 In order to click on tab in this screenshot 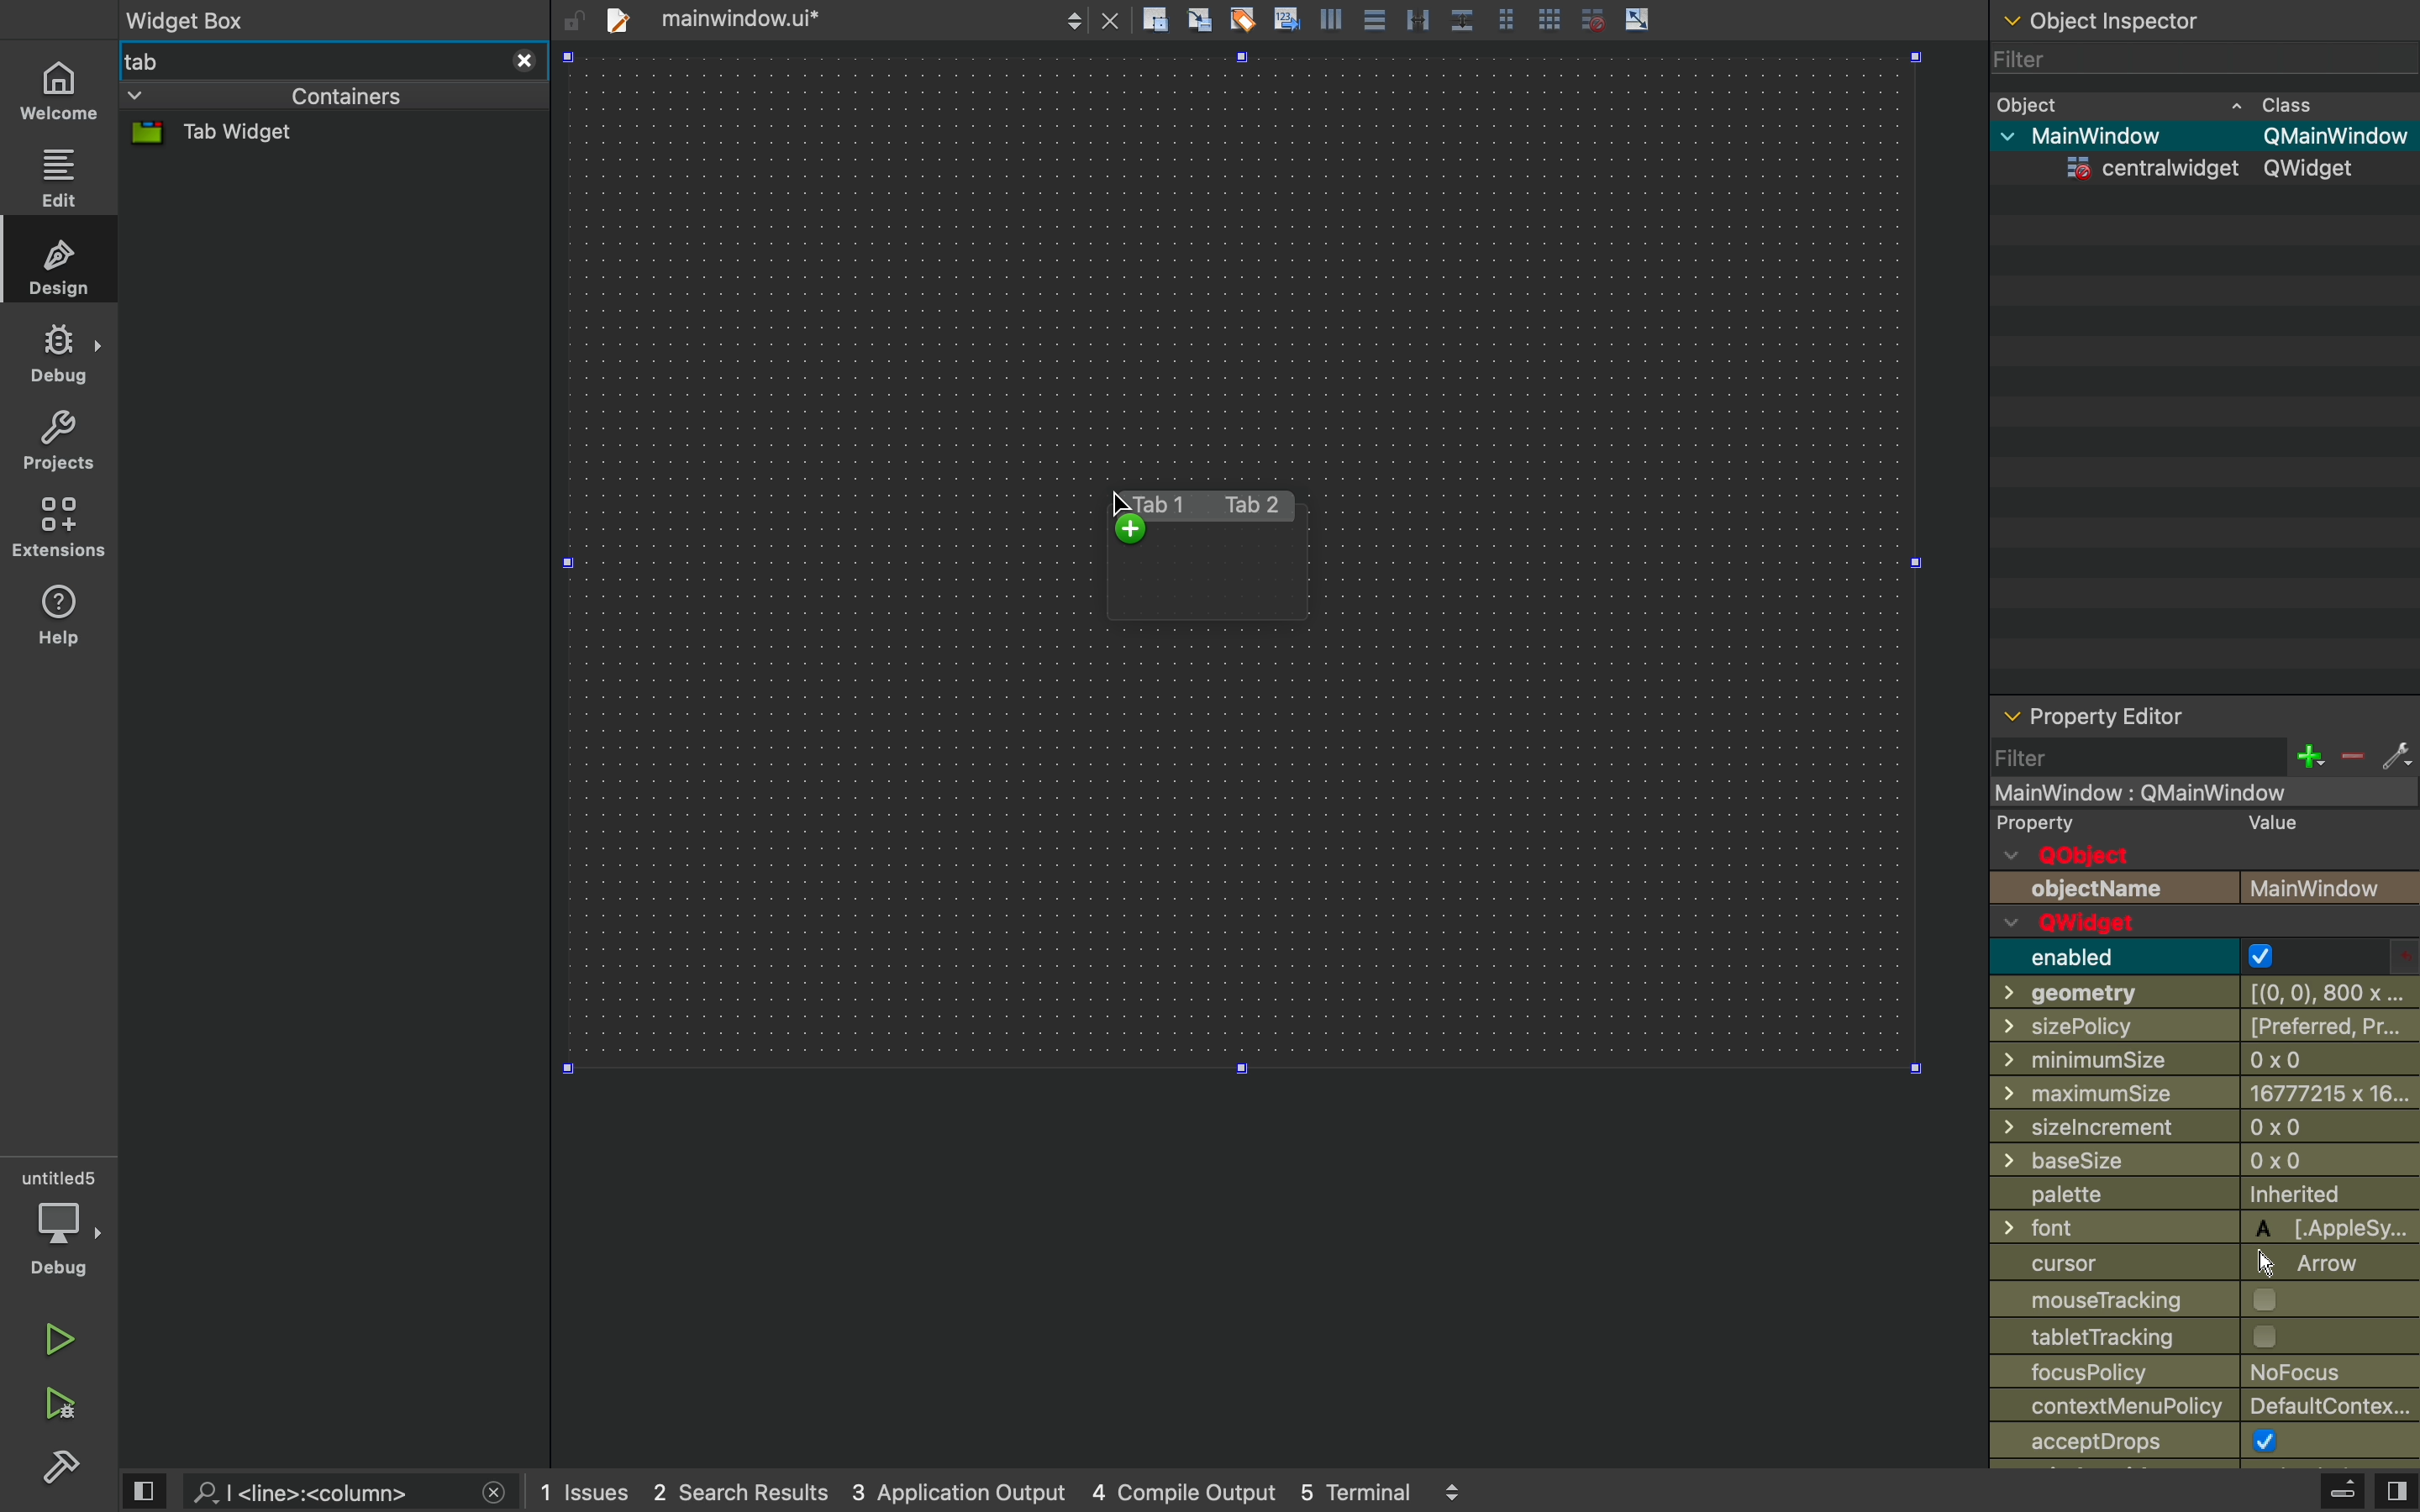, I will do `click(810, 17)`.